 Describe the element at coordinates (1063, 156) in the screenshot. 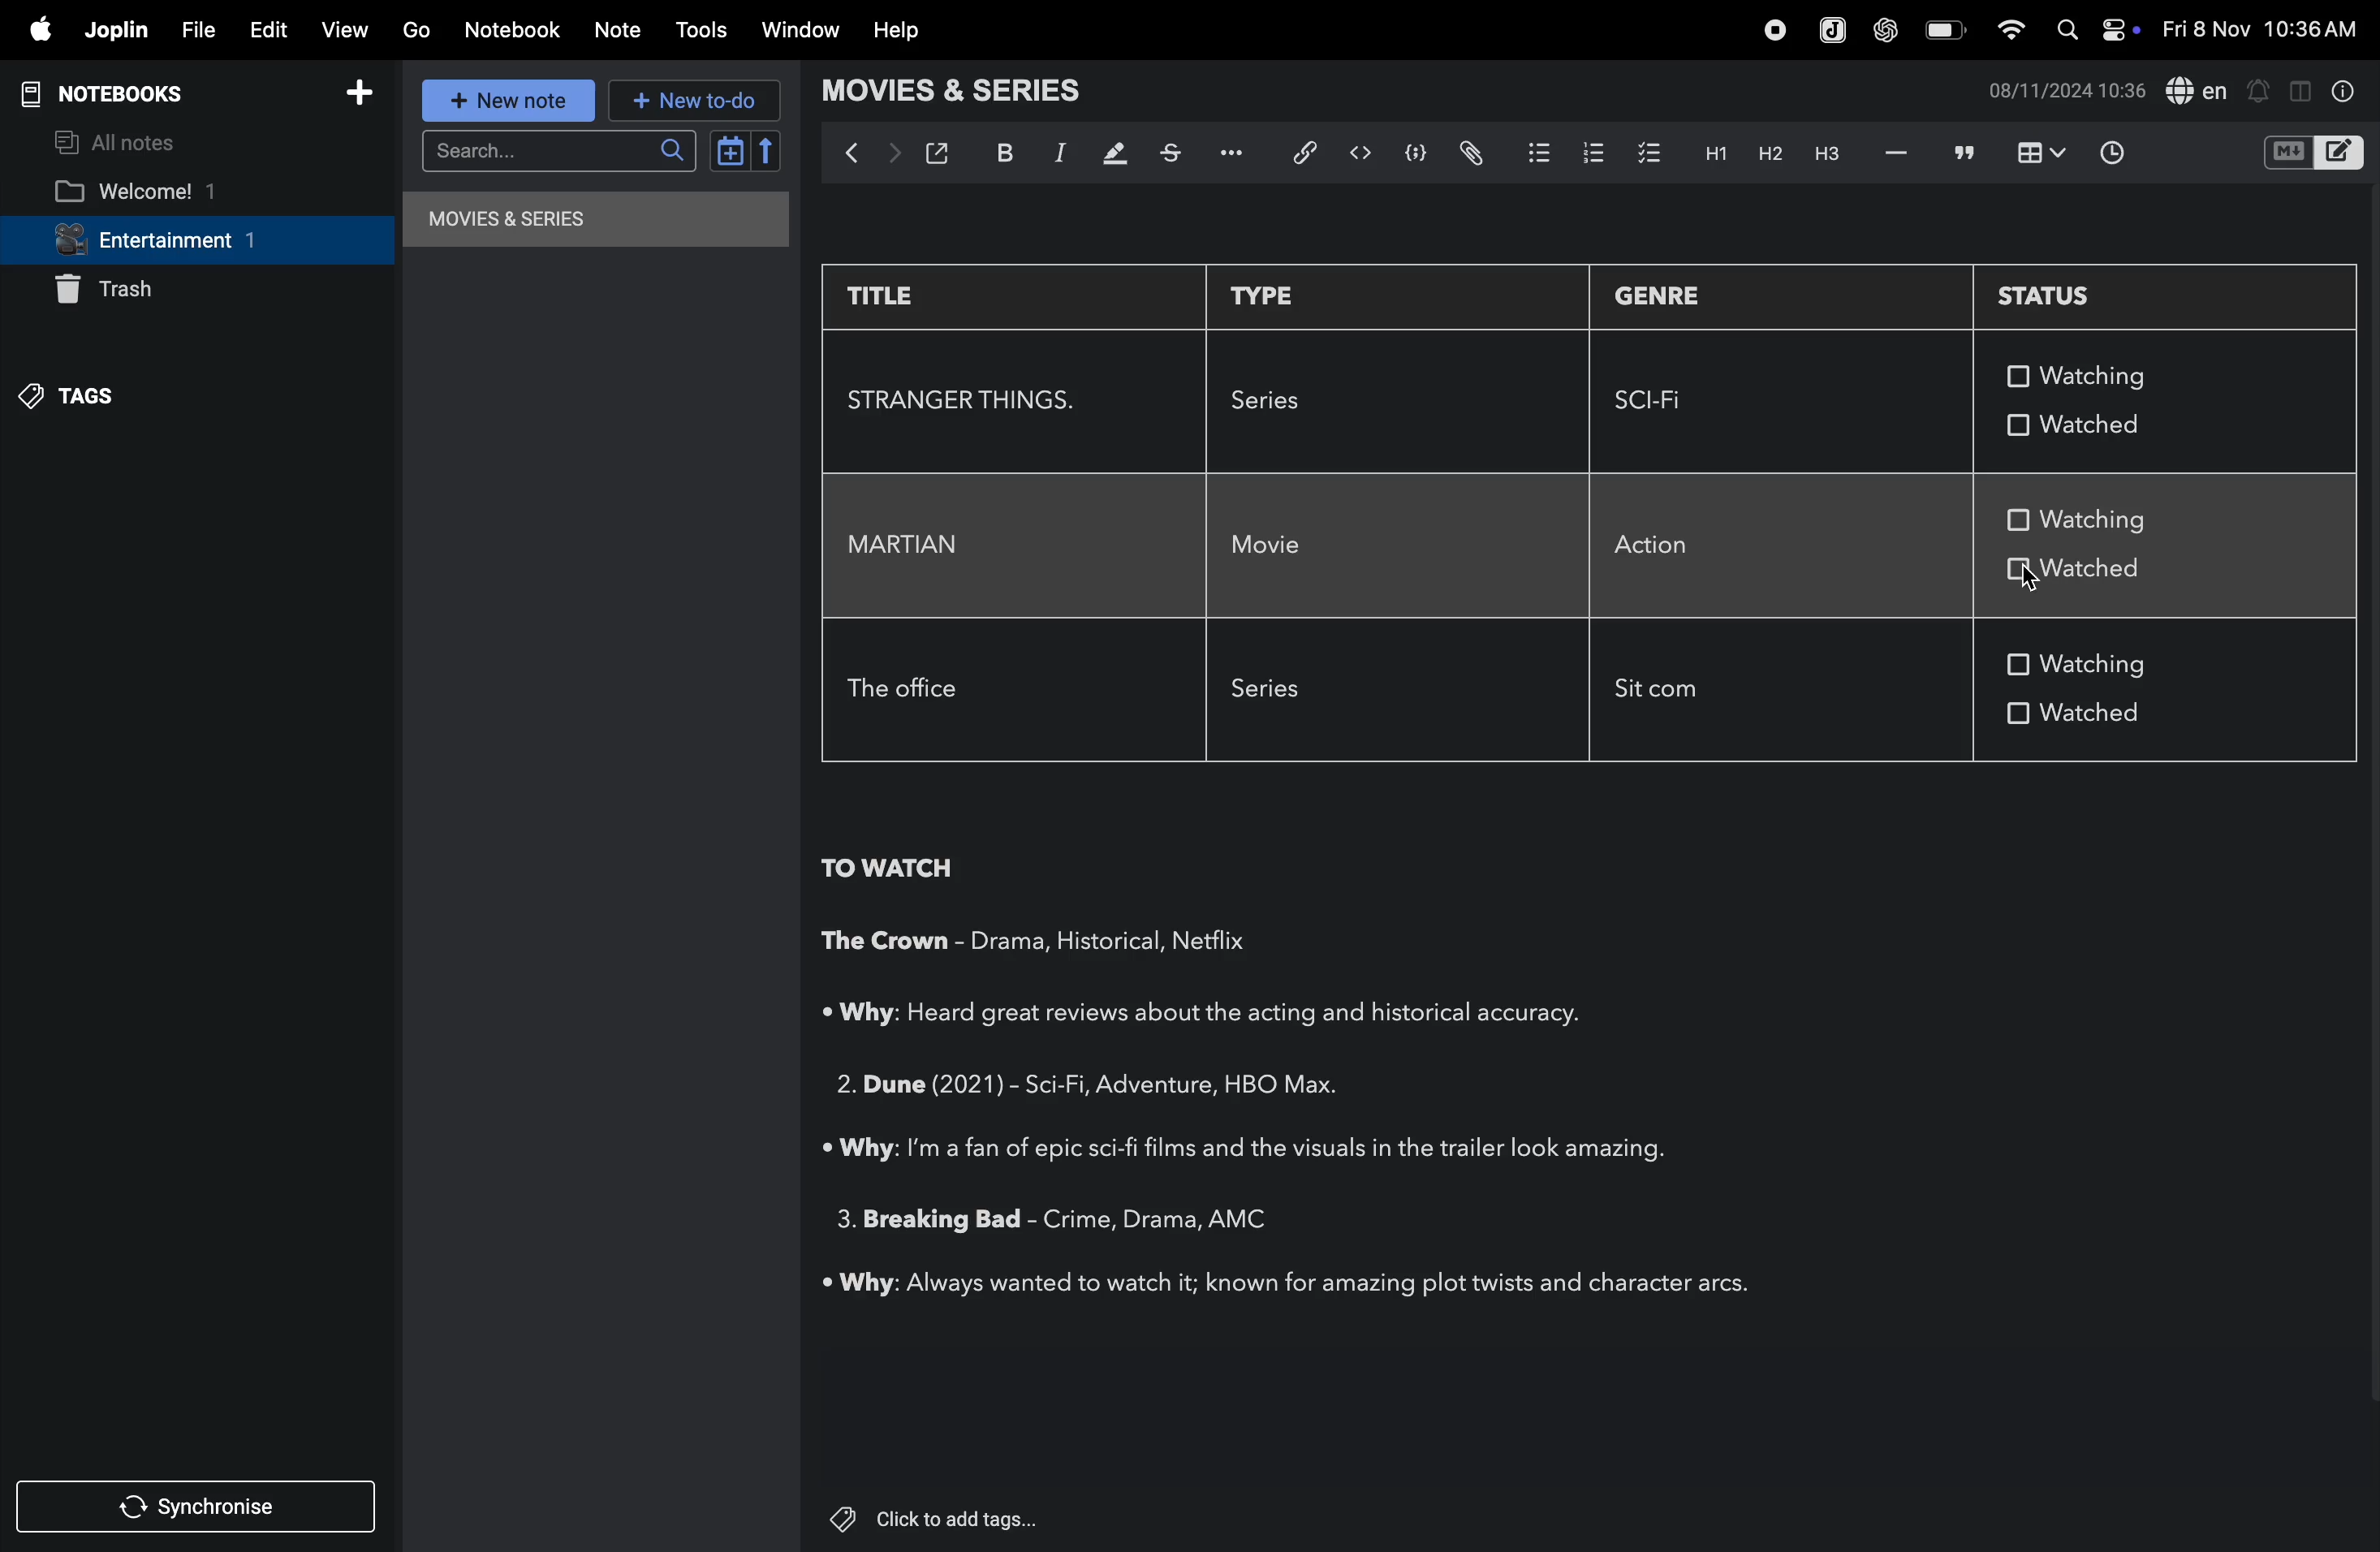

I see `italic` at that location.